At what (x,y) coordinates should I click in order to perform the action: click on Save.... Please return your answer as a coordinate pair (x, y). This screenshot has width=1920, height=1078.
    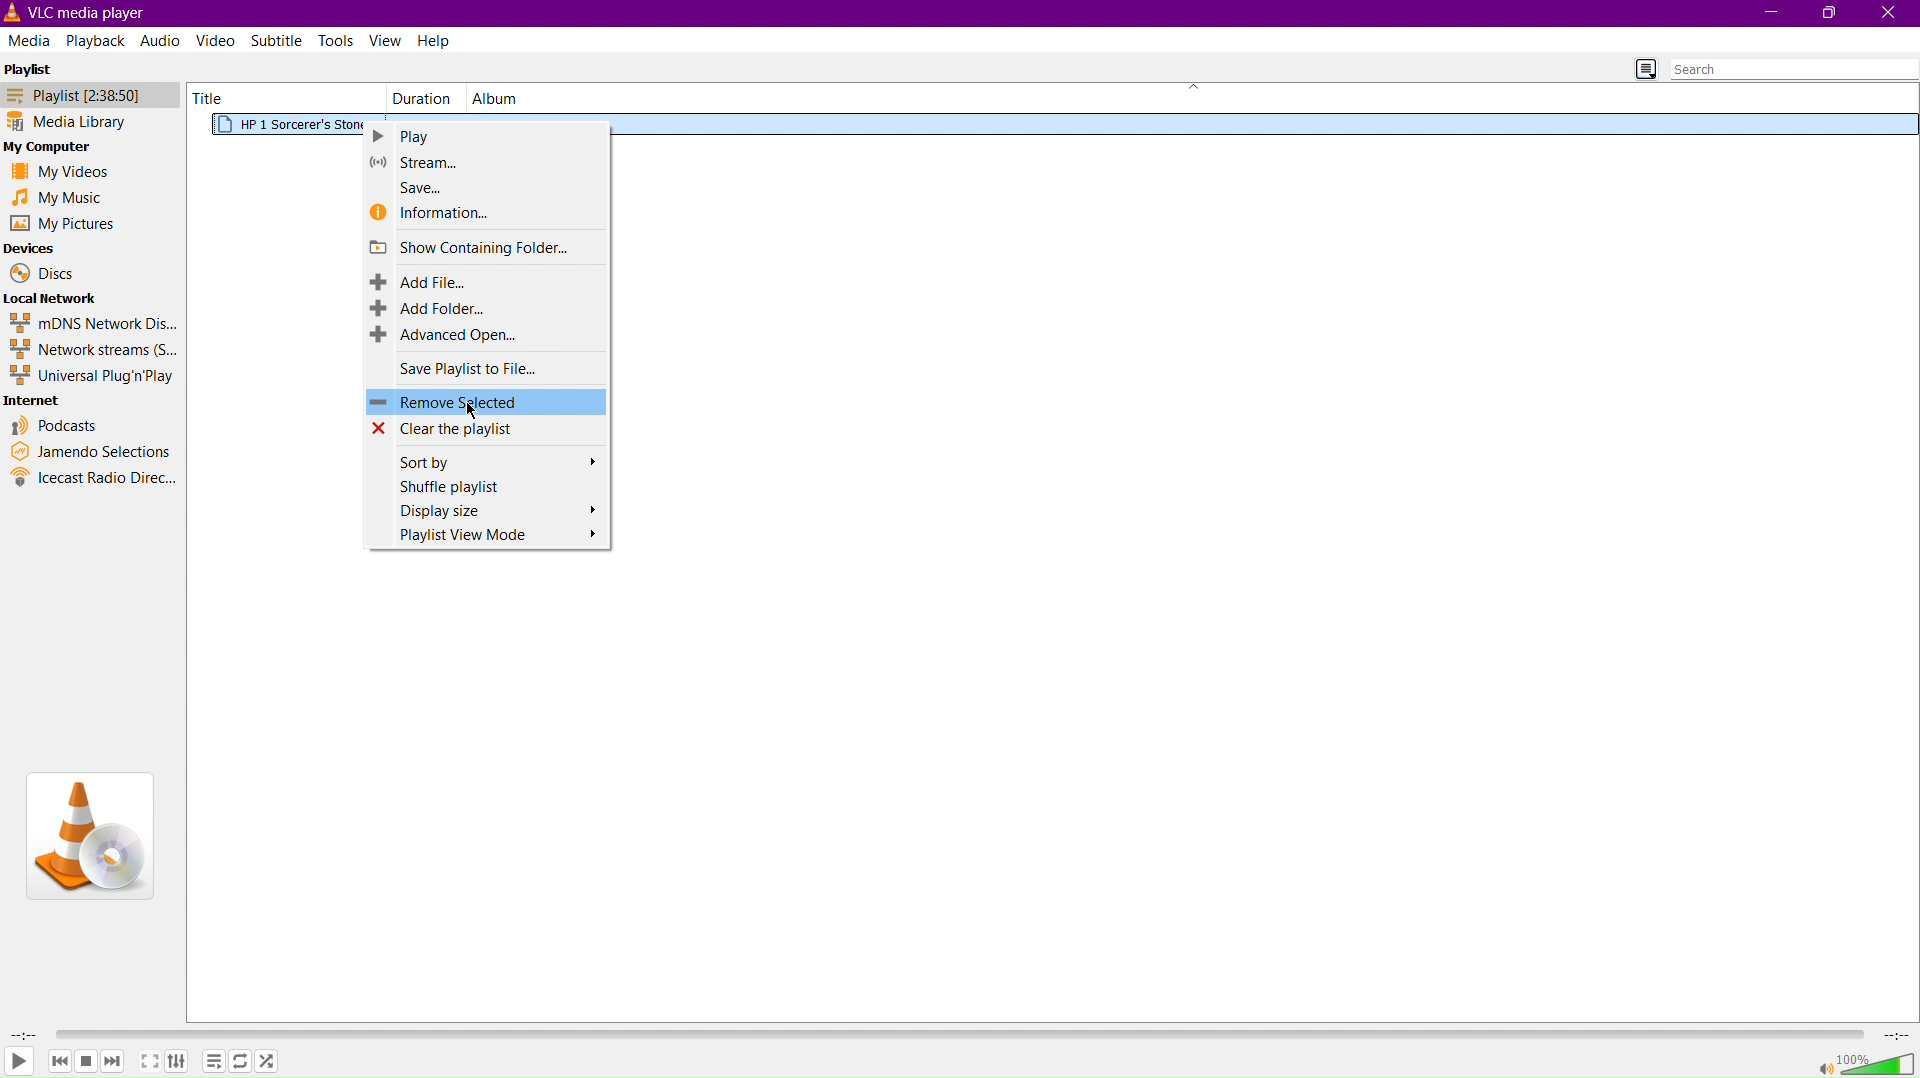
    Looking at the image, I should click on (476, 184).